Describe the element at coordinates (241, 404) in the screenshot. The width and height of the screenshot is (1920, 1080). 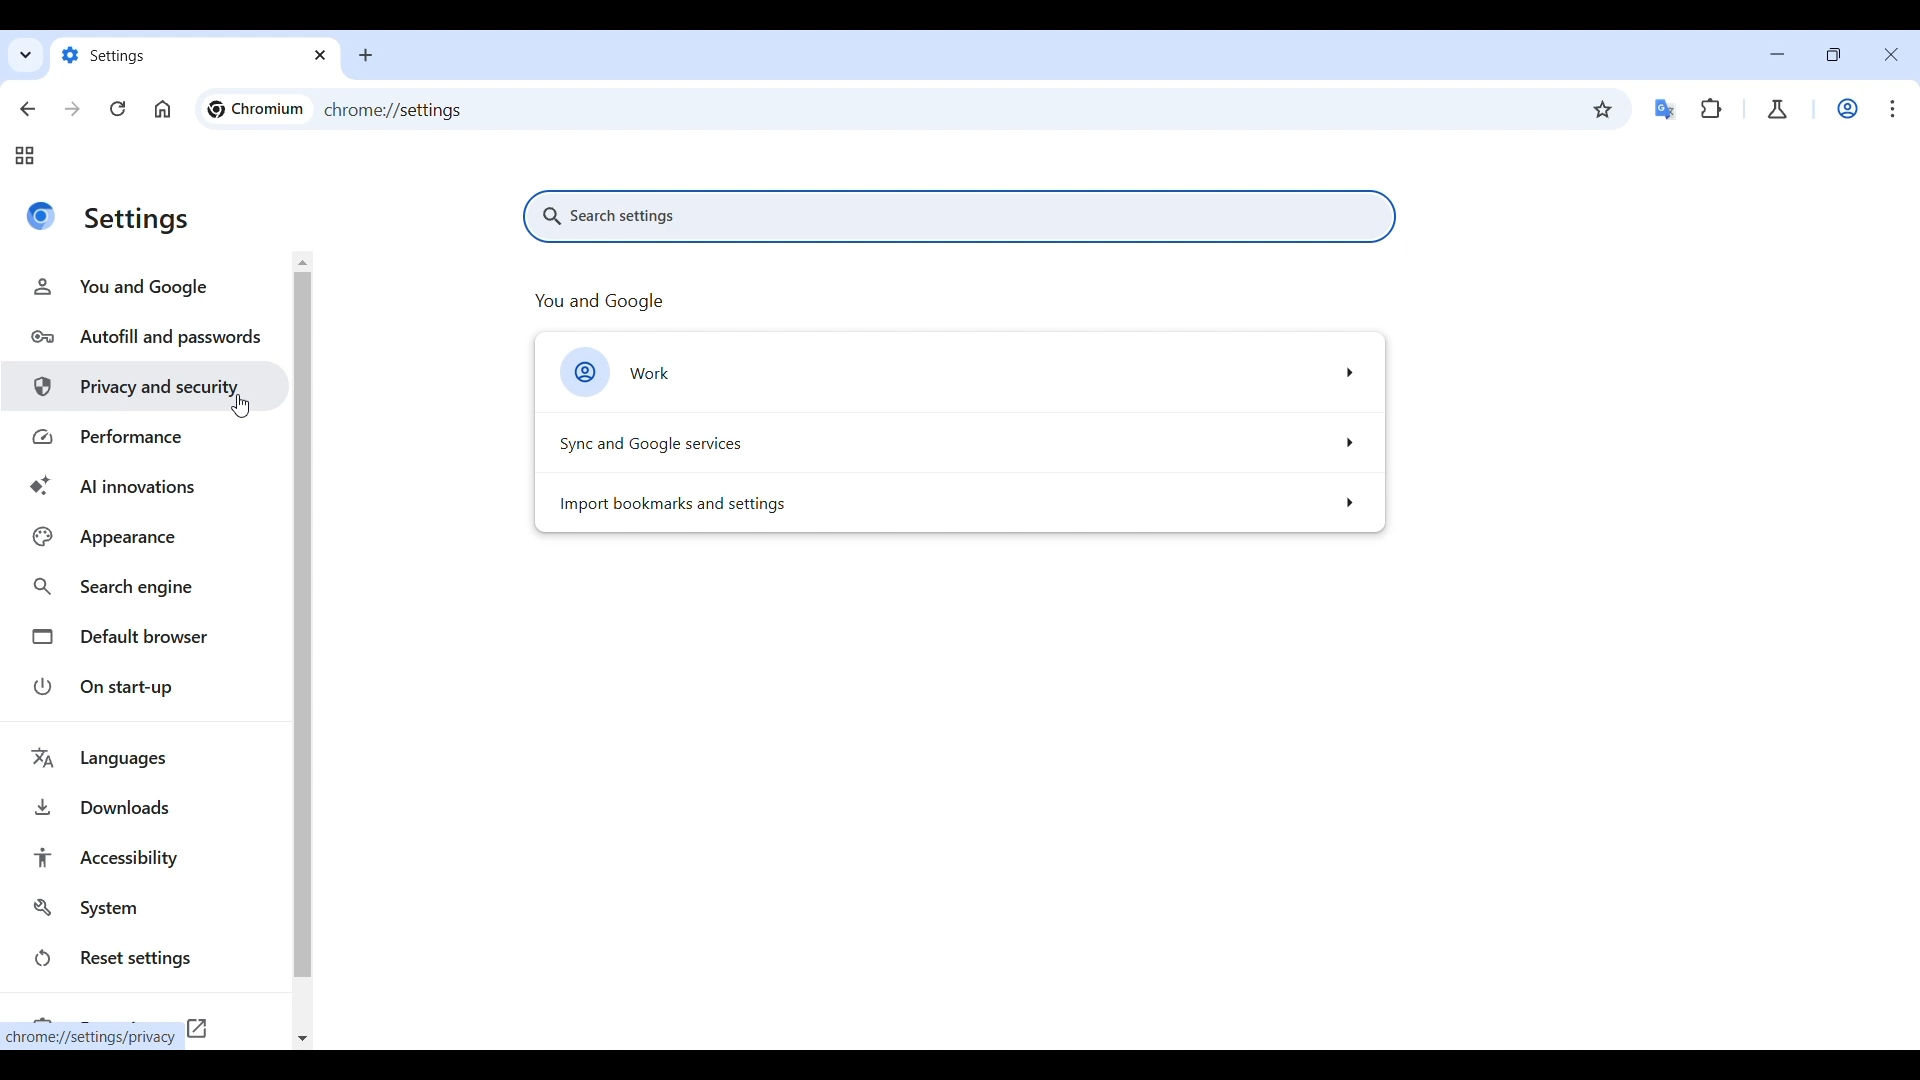
I see `Cursor` at that location.